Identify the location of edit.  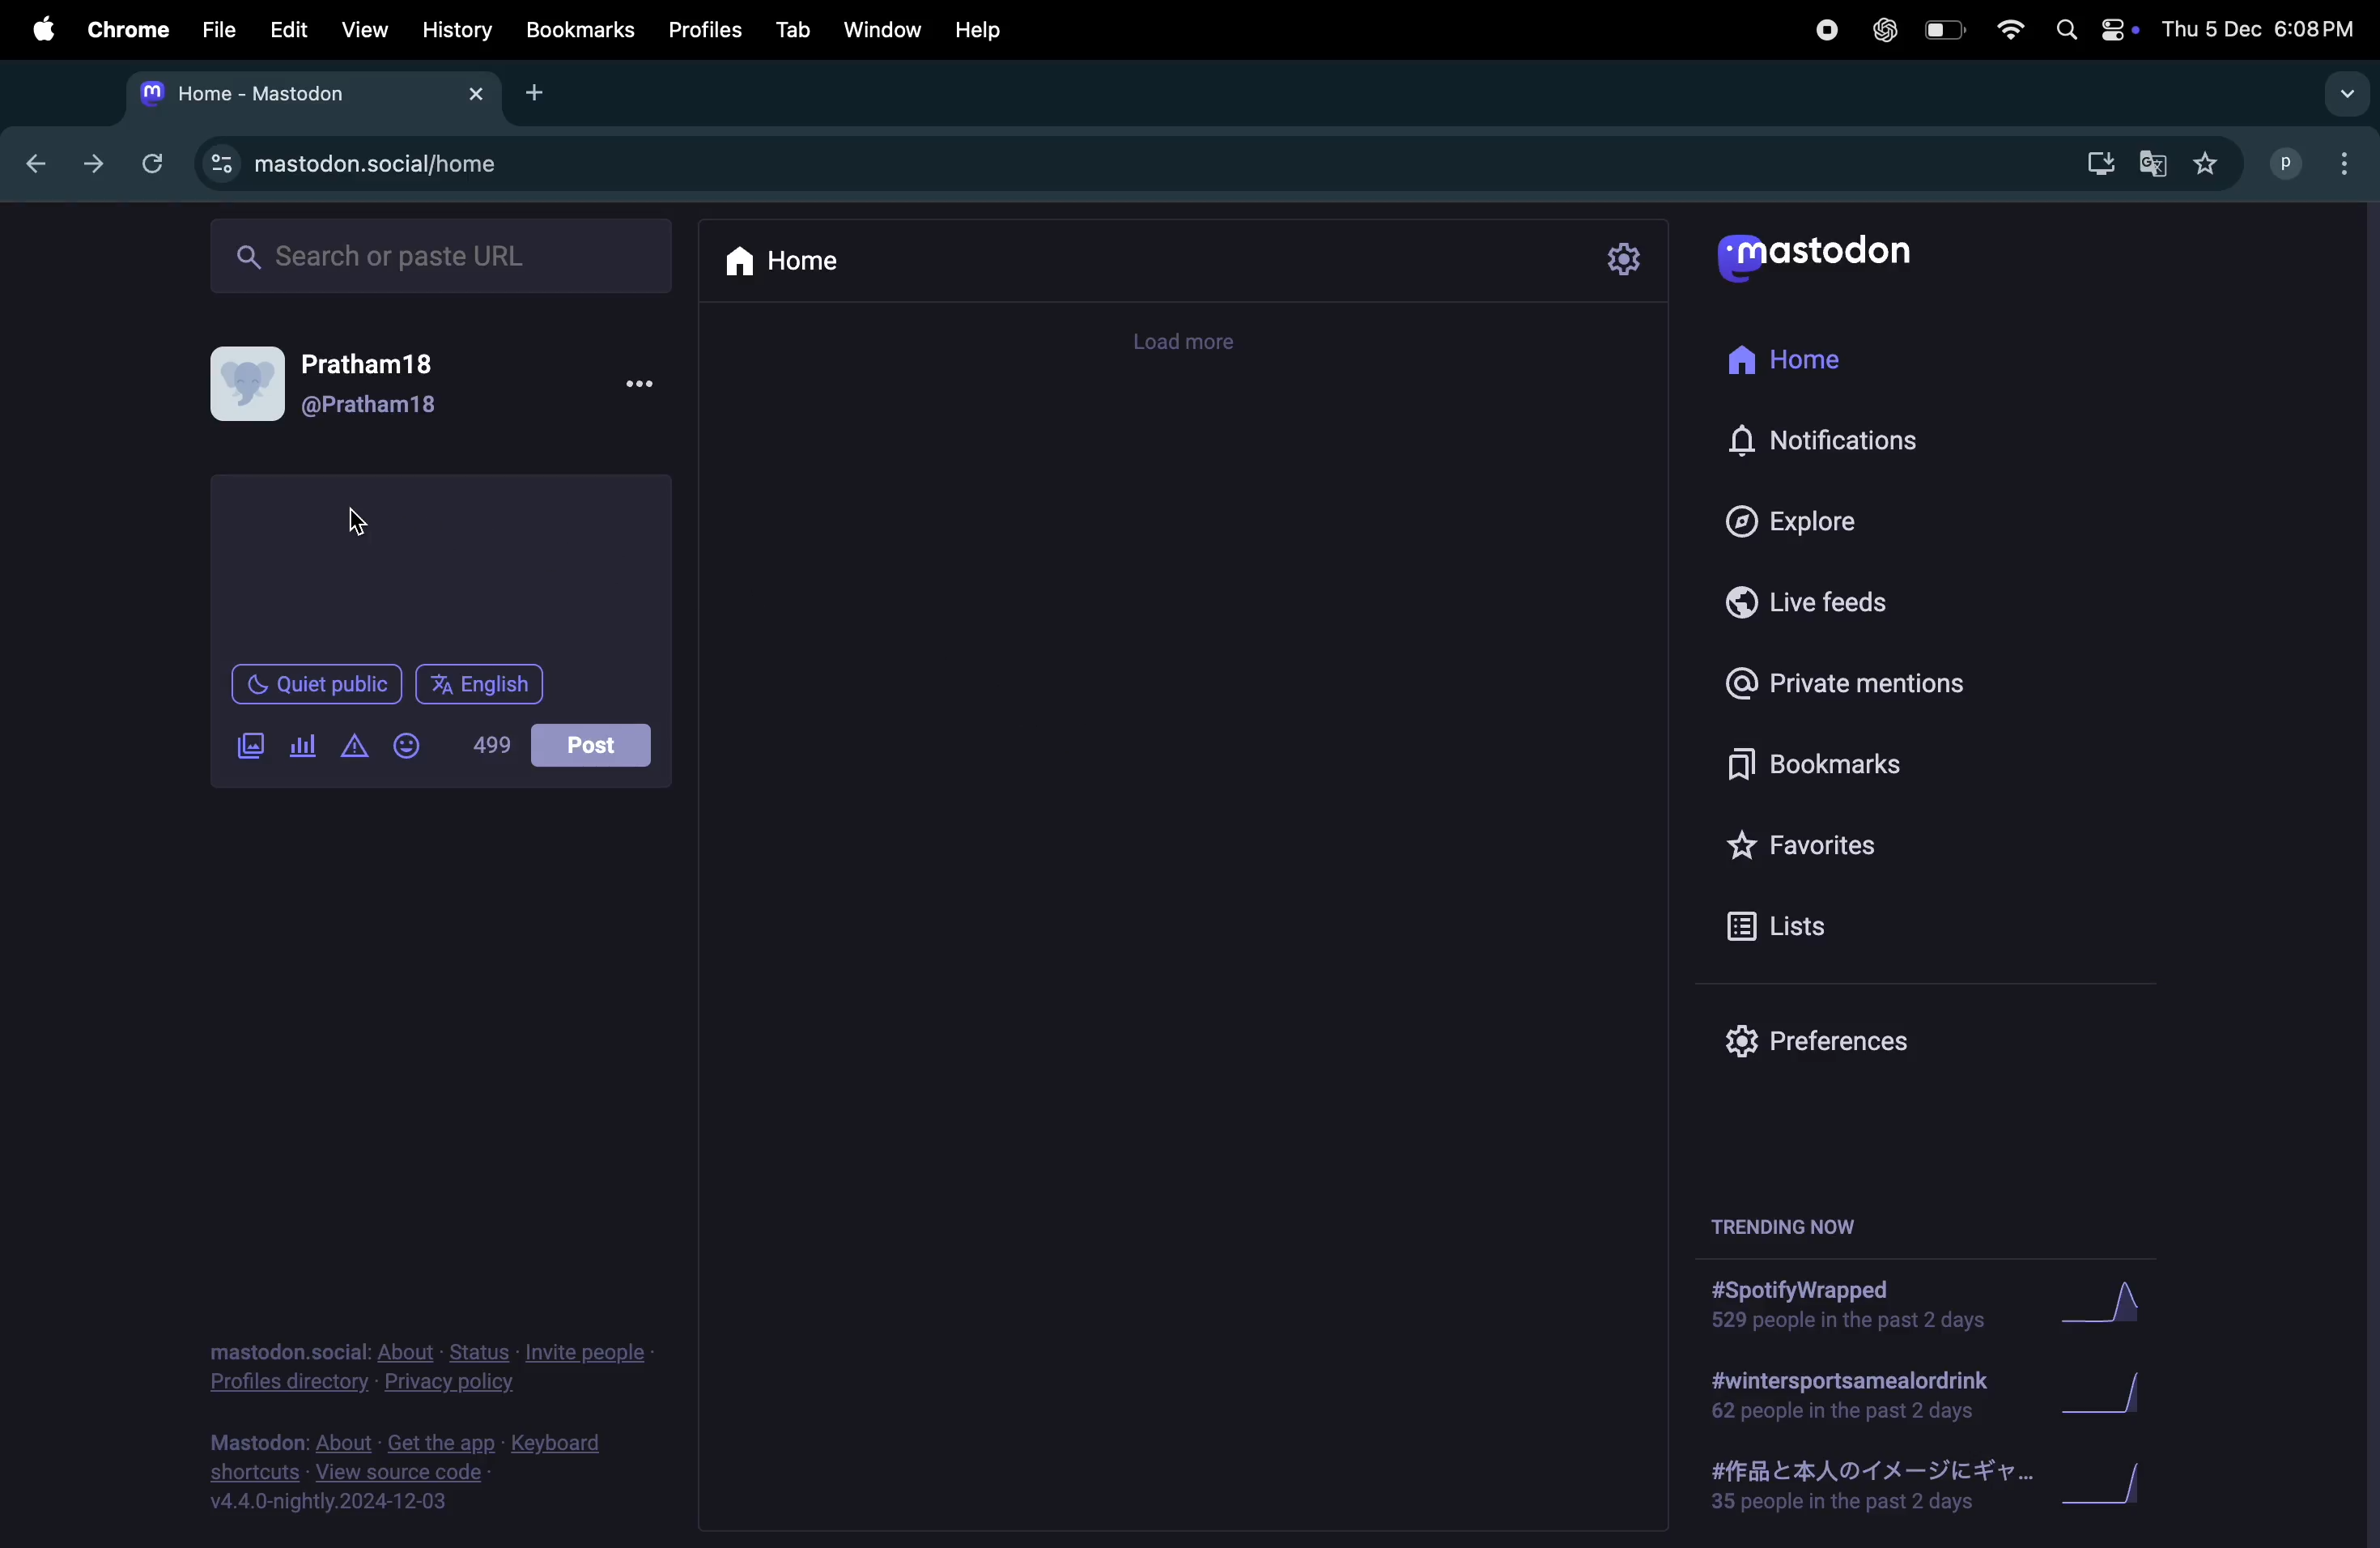
(291, 31).